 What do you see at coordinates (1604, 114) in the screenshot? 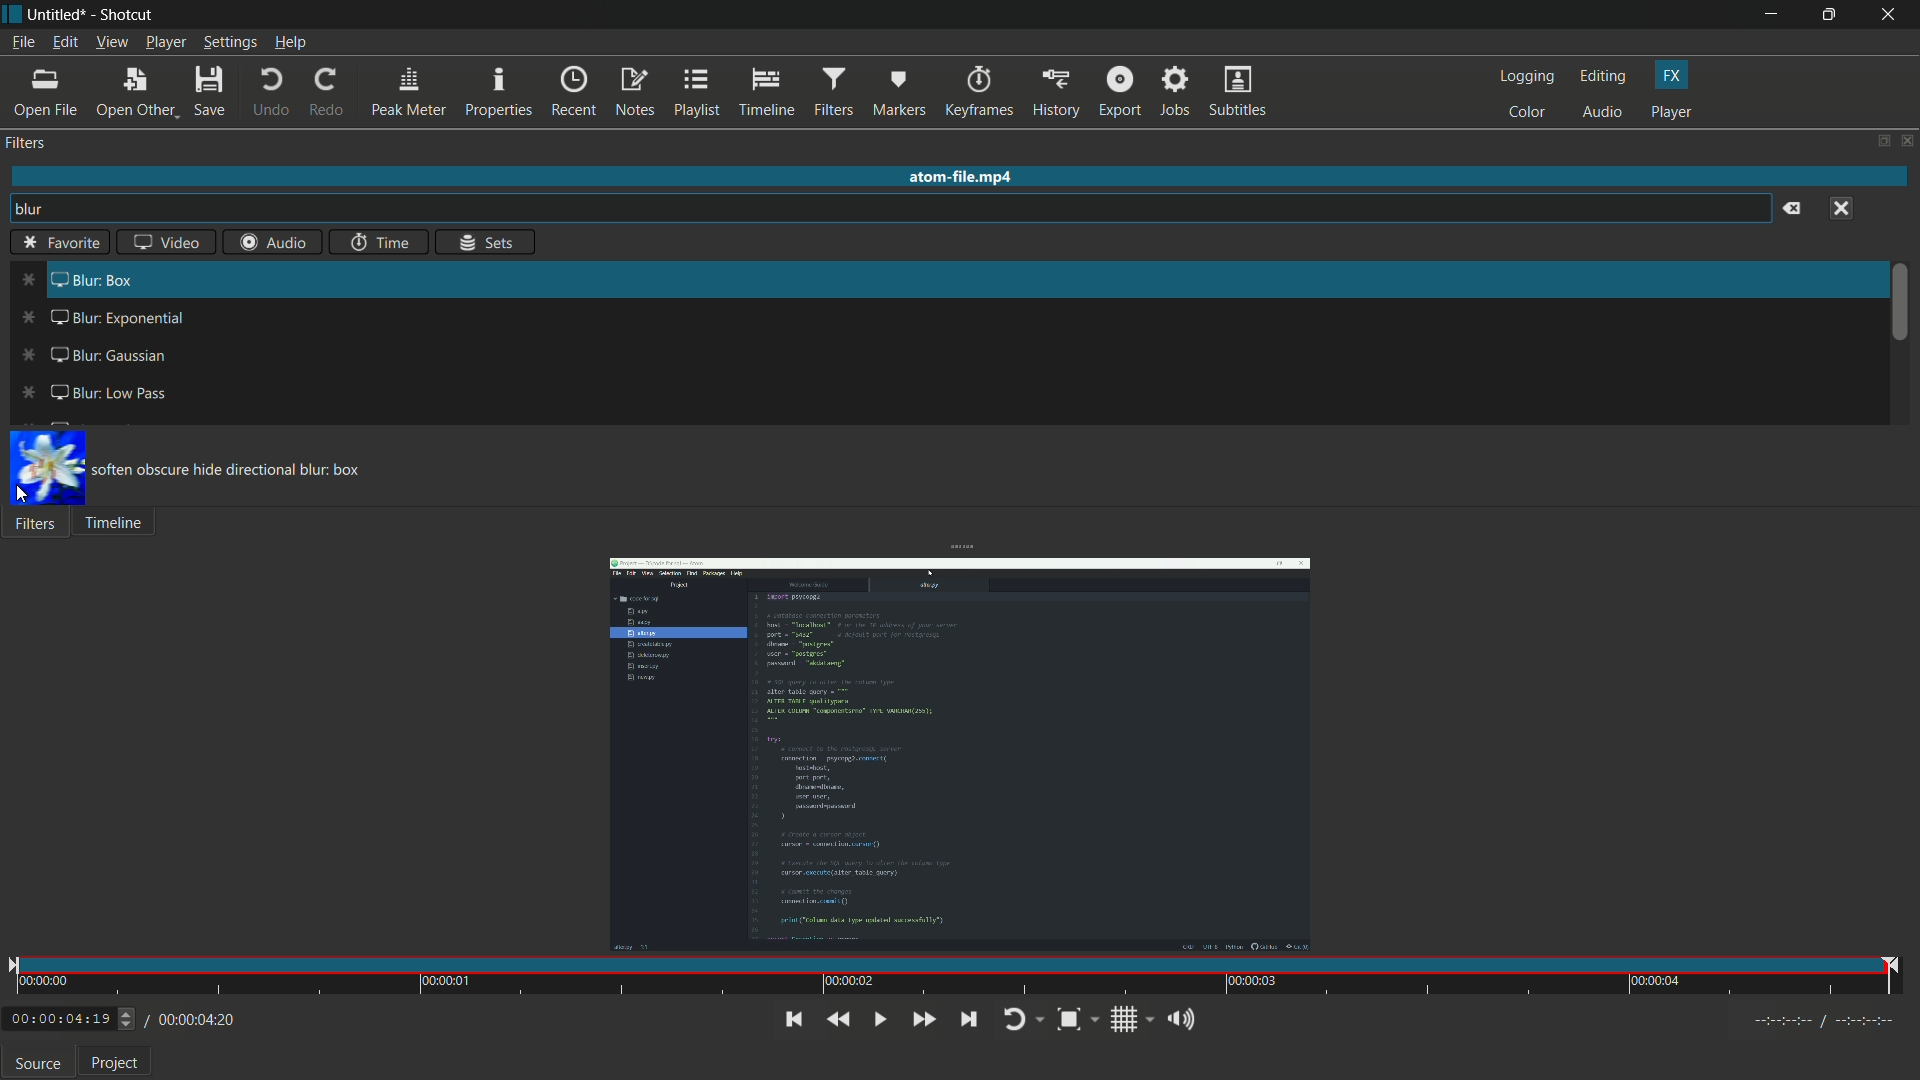
I see `audio` at bounding box center [1604, 114].